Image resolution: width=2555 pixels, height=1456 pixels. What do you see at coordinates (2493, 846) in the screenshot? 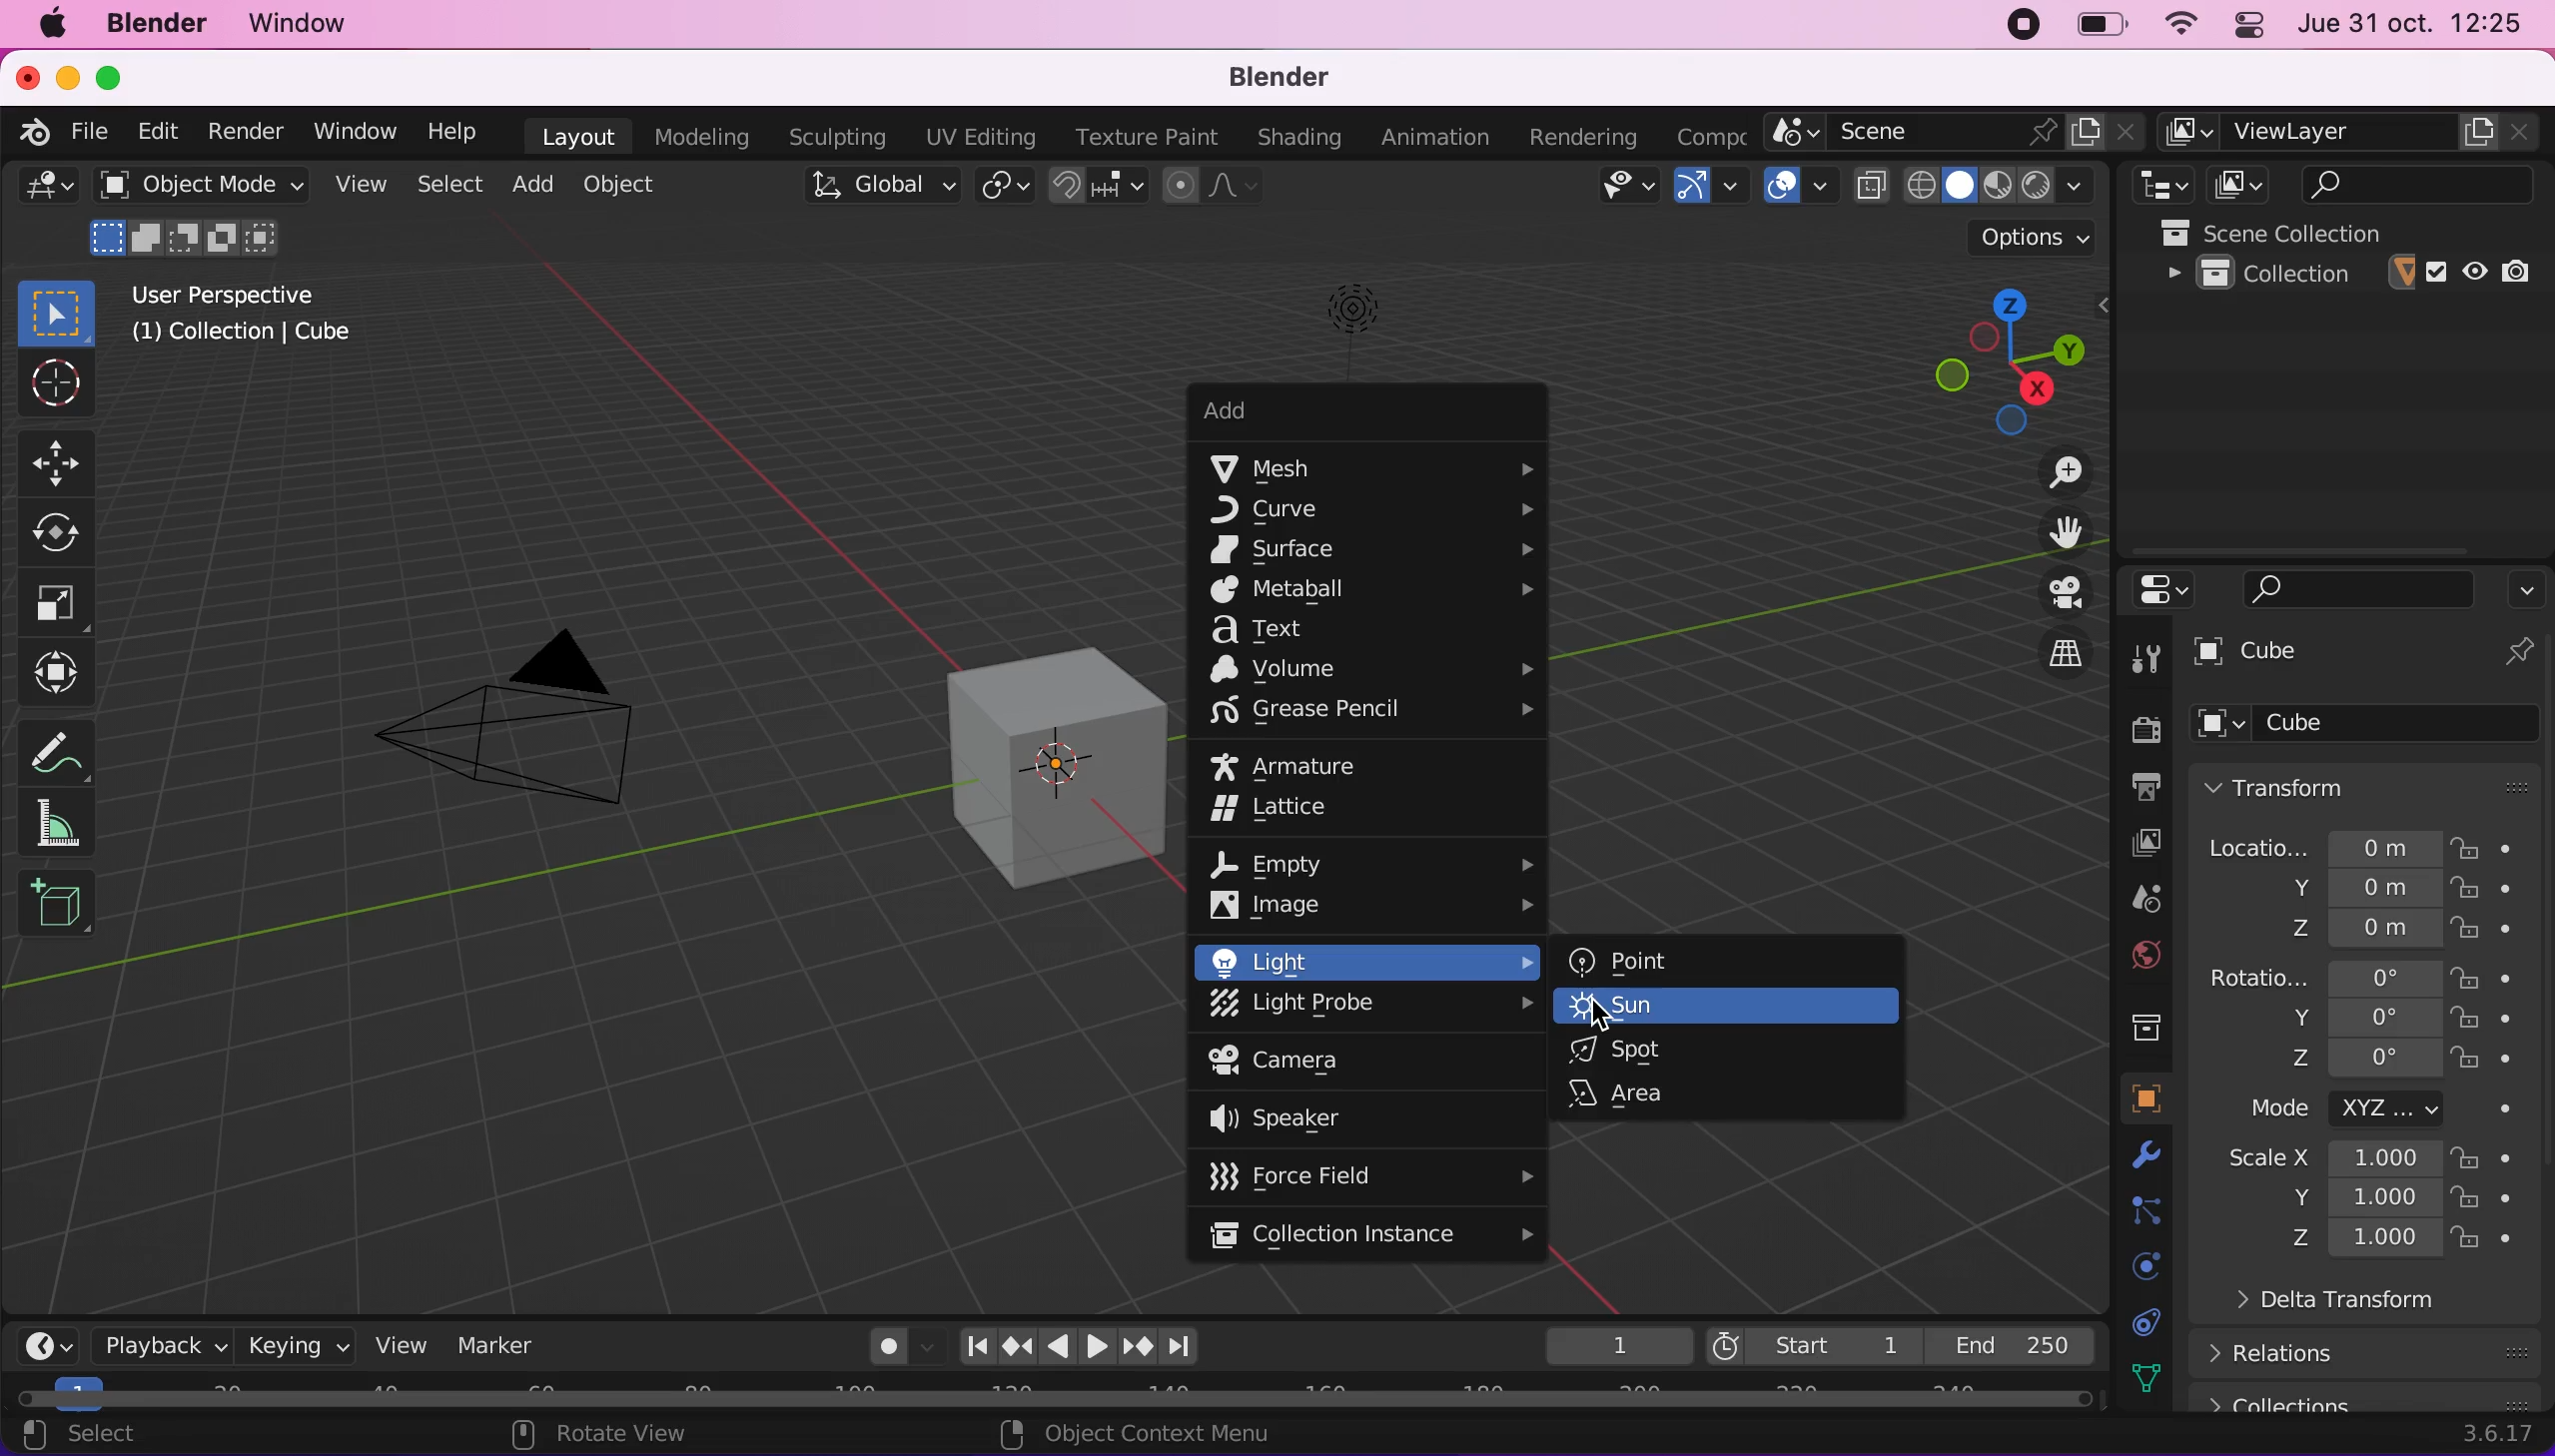
I see `lock` at bounding box center [2493, 846].